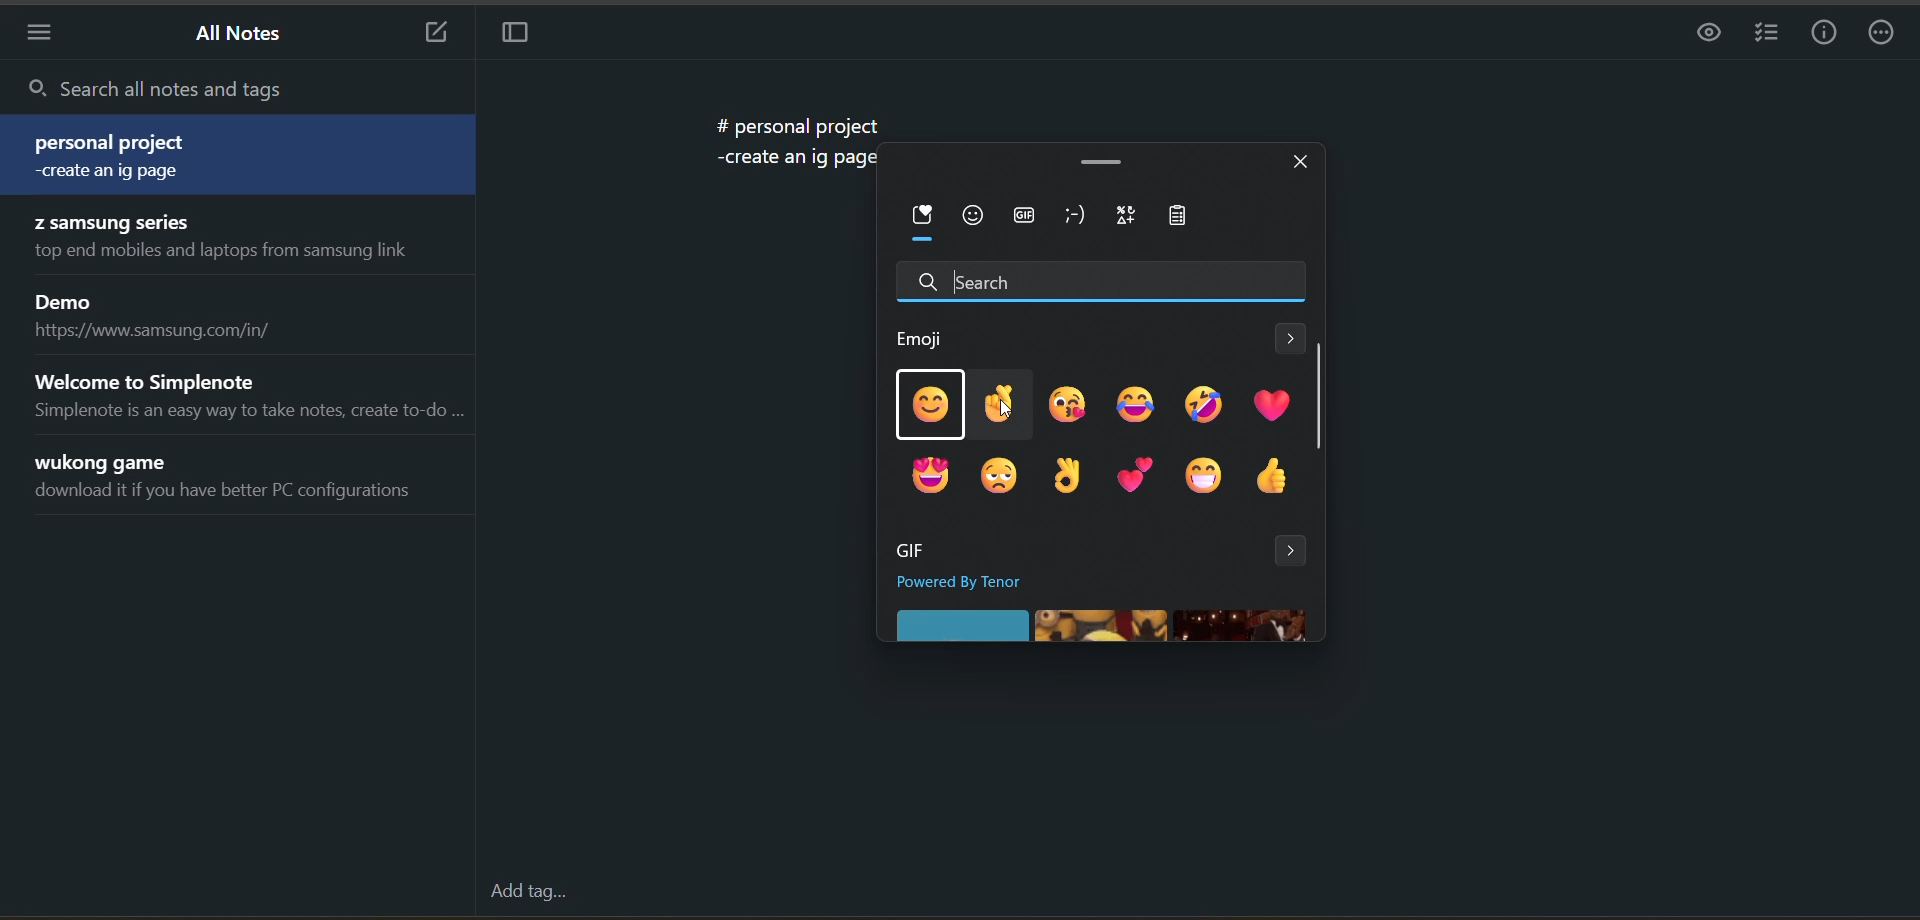  Describe the element at coordinates (517, 36) in the screenshot. I see `toggle focus mode` at that location.